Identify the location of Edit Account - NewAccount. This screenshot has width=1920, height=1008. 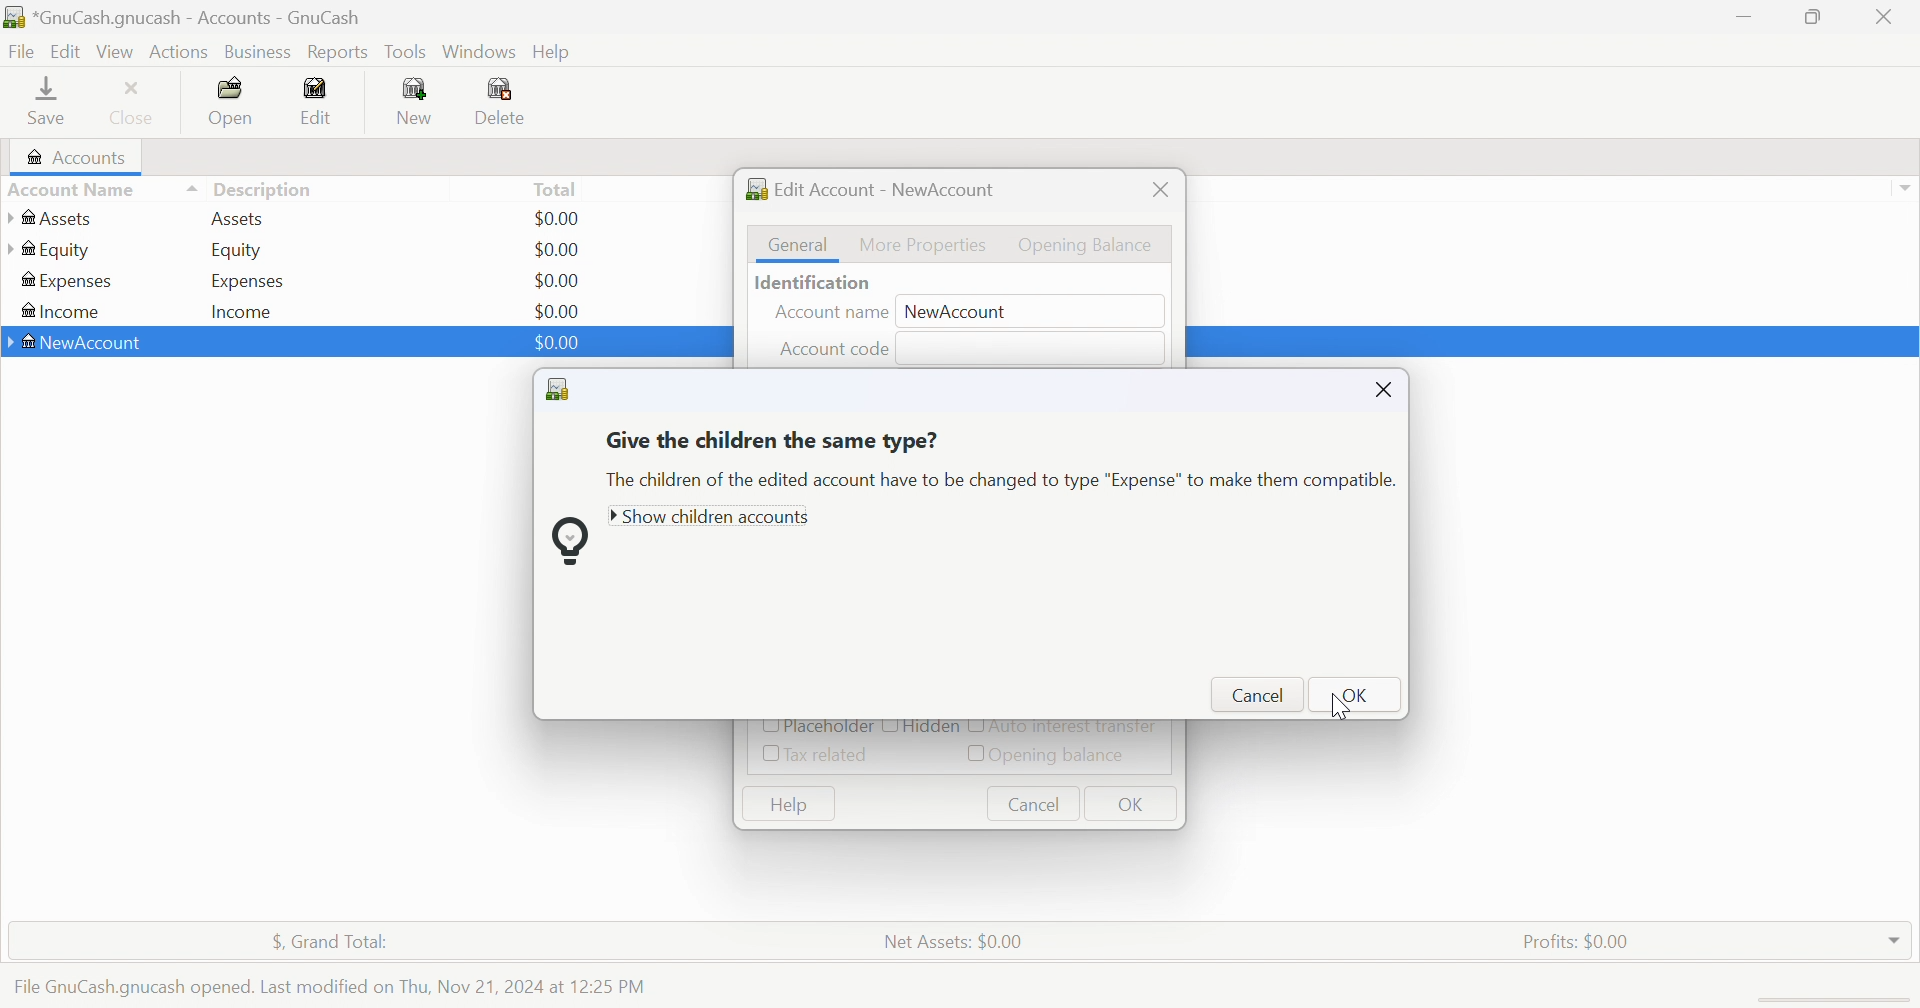
(872, 189).